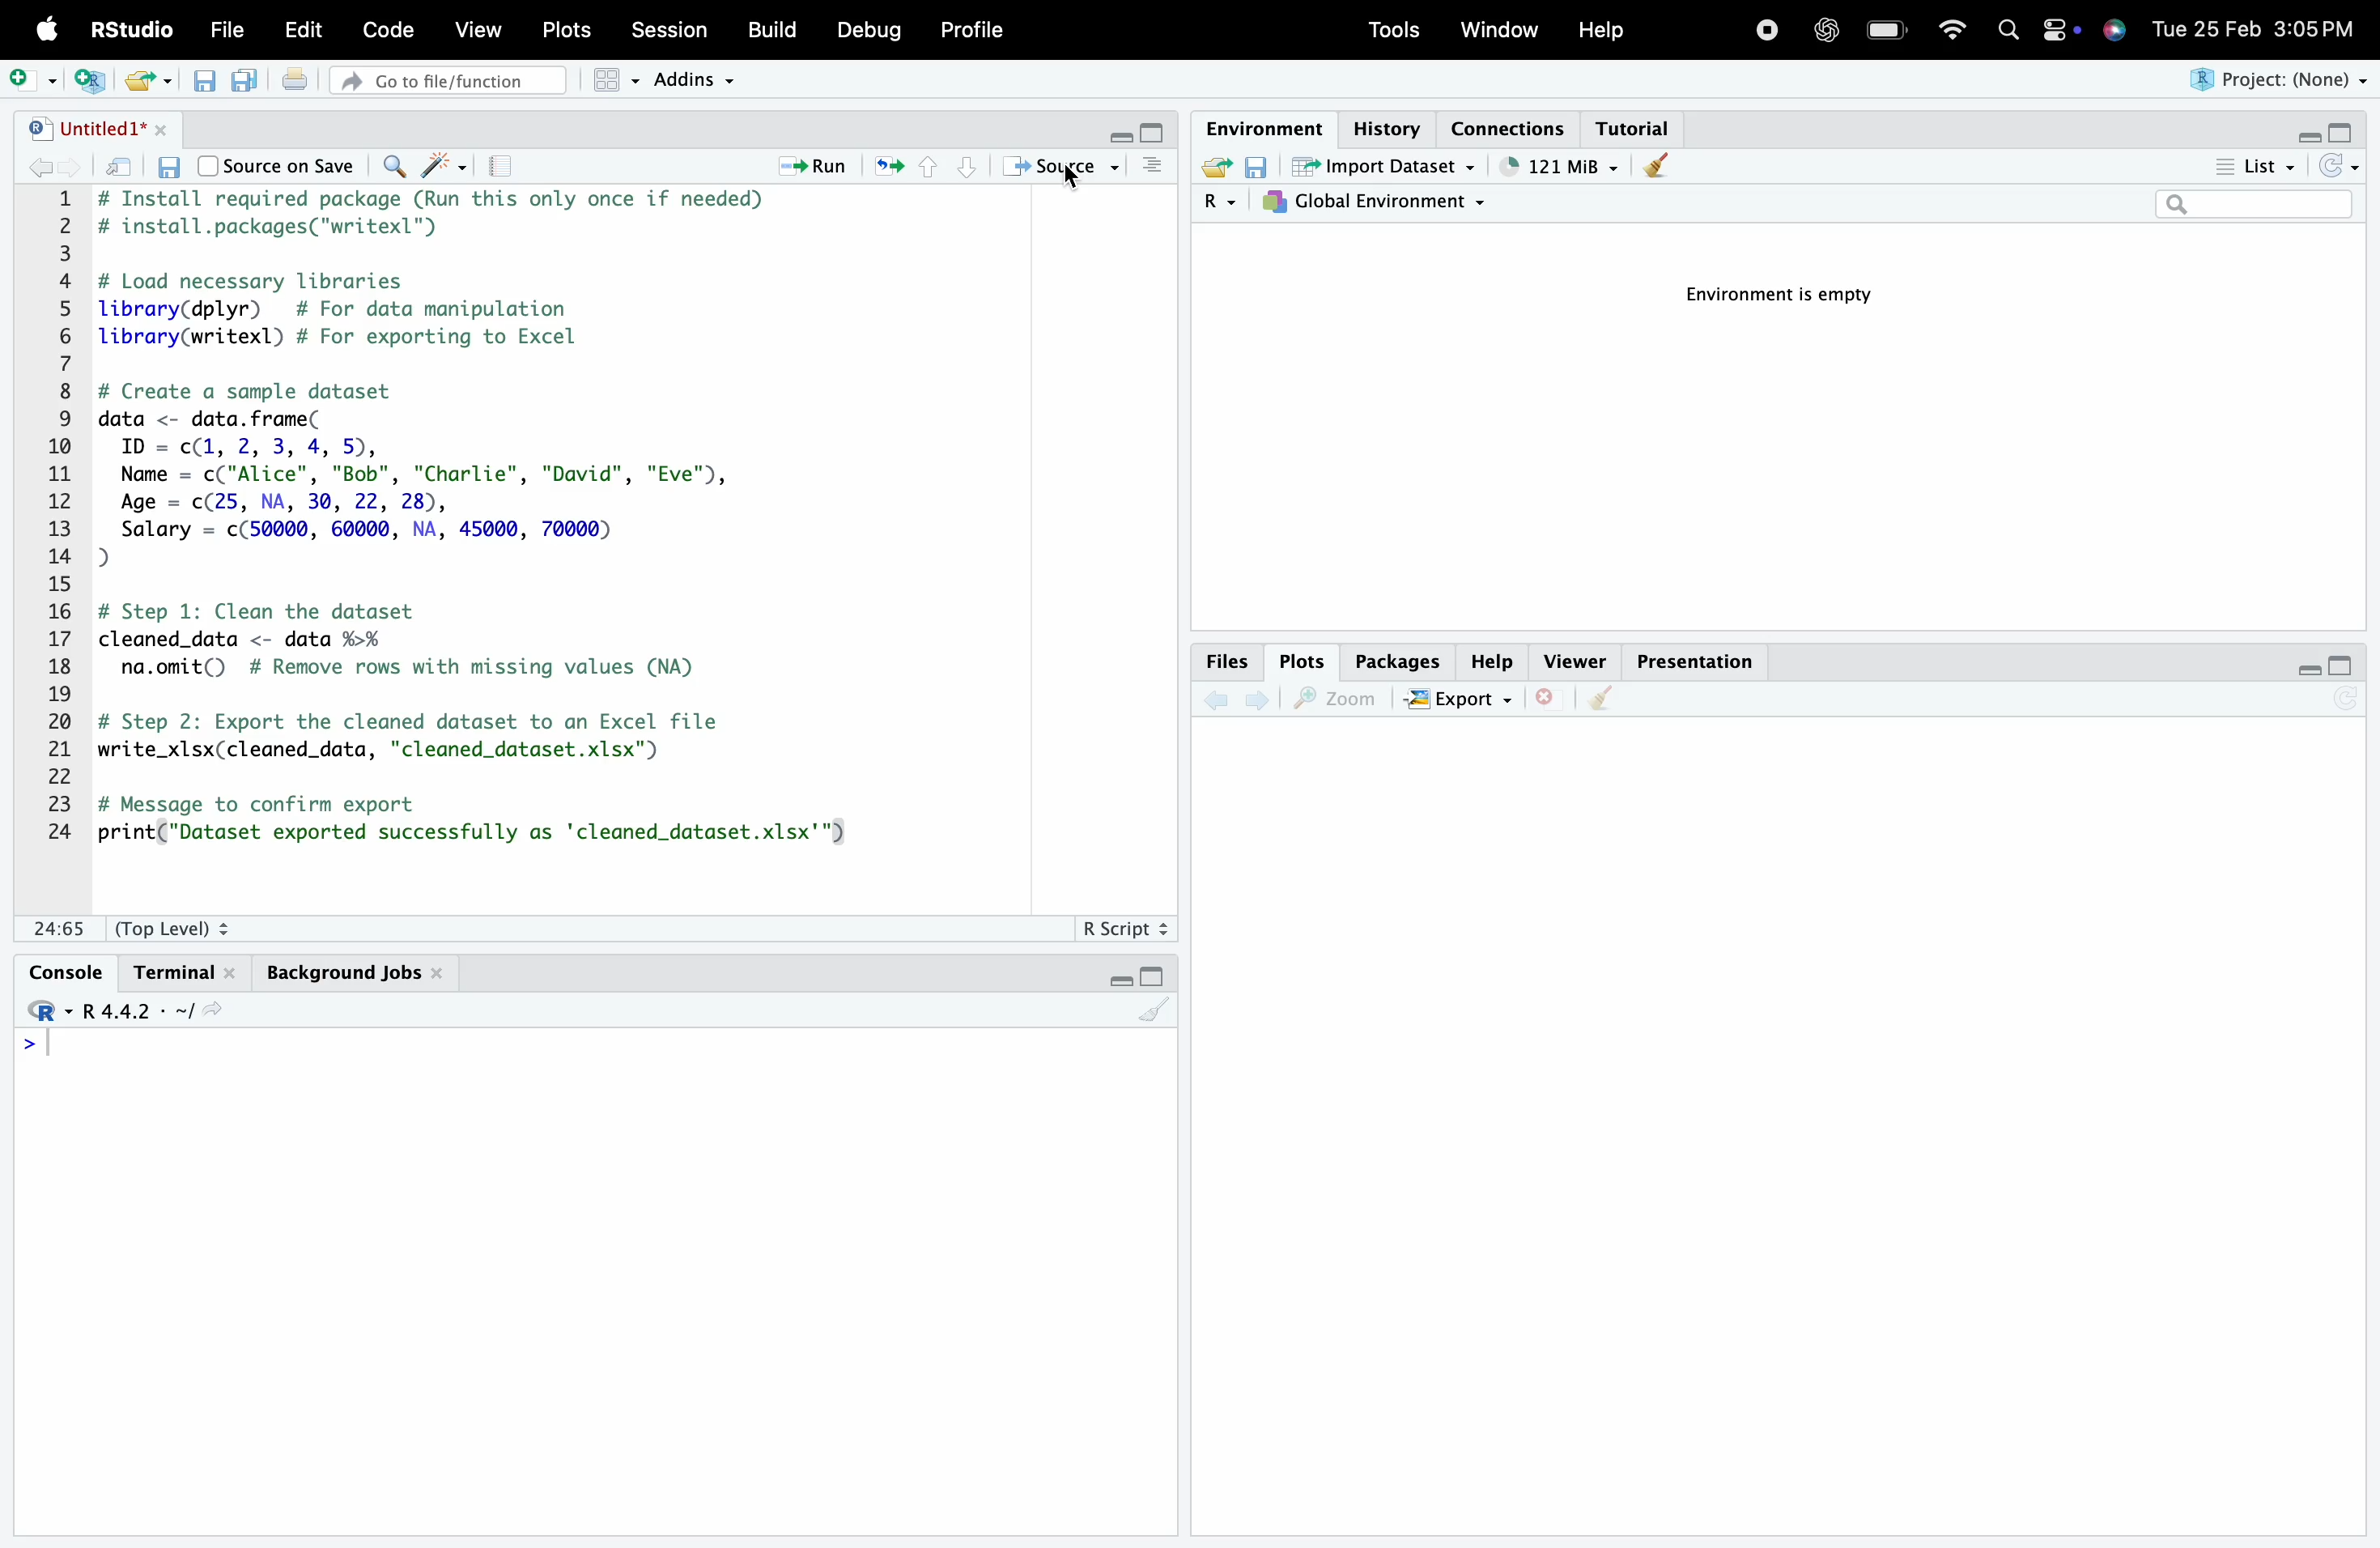  What do you see at coordinates (36, 166) in the screenshot?
I see `Go back to the previous source location (Ctrl + F9)` at bounding box center [36, 166].